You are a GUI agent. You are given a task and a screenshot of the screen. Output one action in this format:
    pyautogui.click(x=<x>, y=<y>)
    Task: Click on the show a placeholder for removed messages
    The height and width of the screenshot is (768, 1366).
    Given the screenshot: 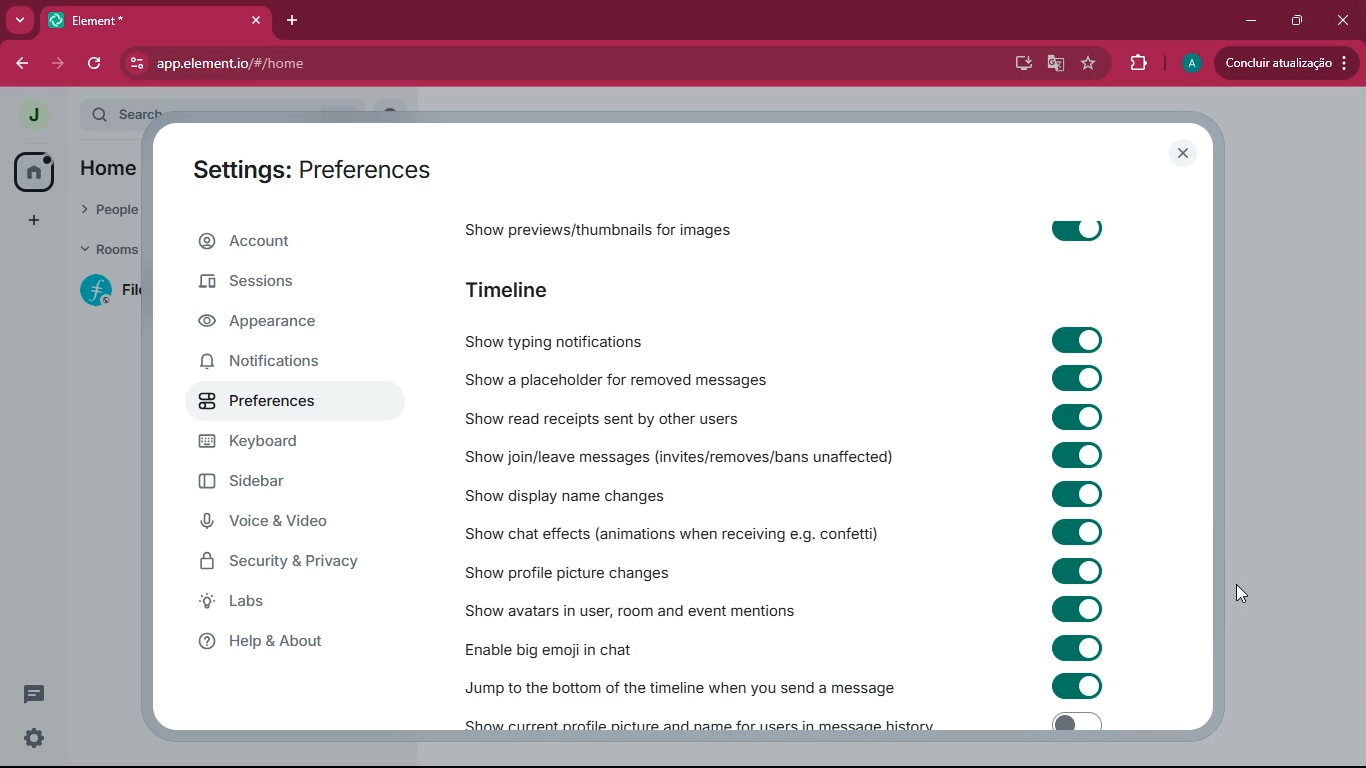 What is the action you would take?
    pyautogui.click(x=621, y=377)
    